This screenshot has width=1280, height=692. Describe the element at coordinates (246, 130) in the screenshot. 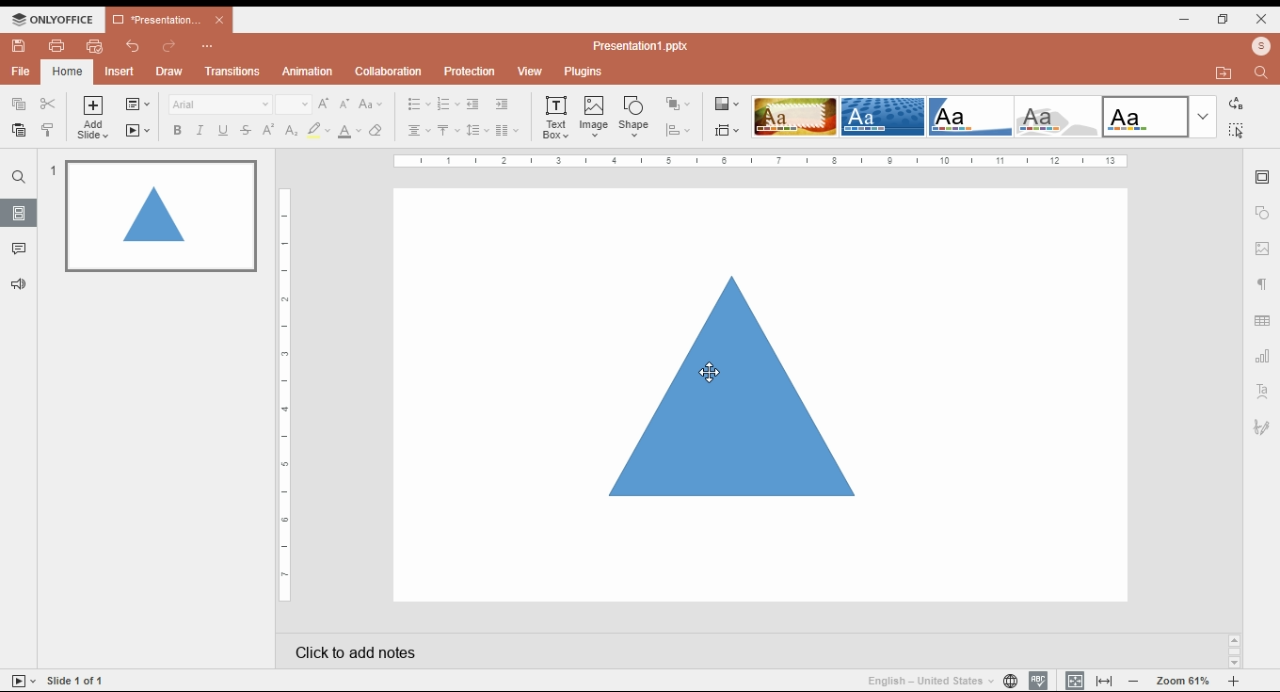

I see `strikethrough` at that location.